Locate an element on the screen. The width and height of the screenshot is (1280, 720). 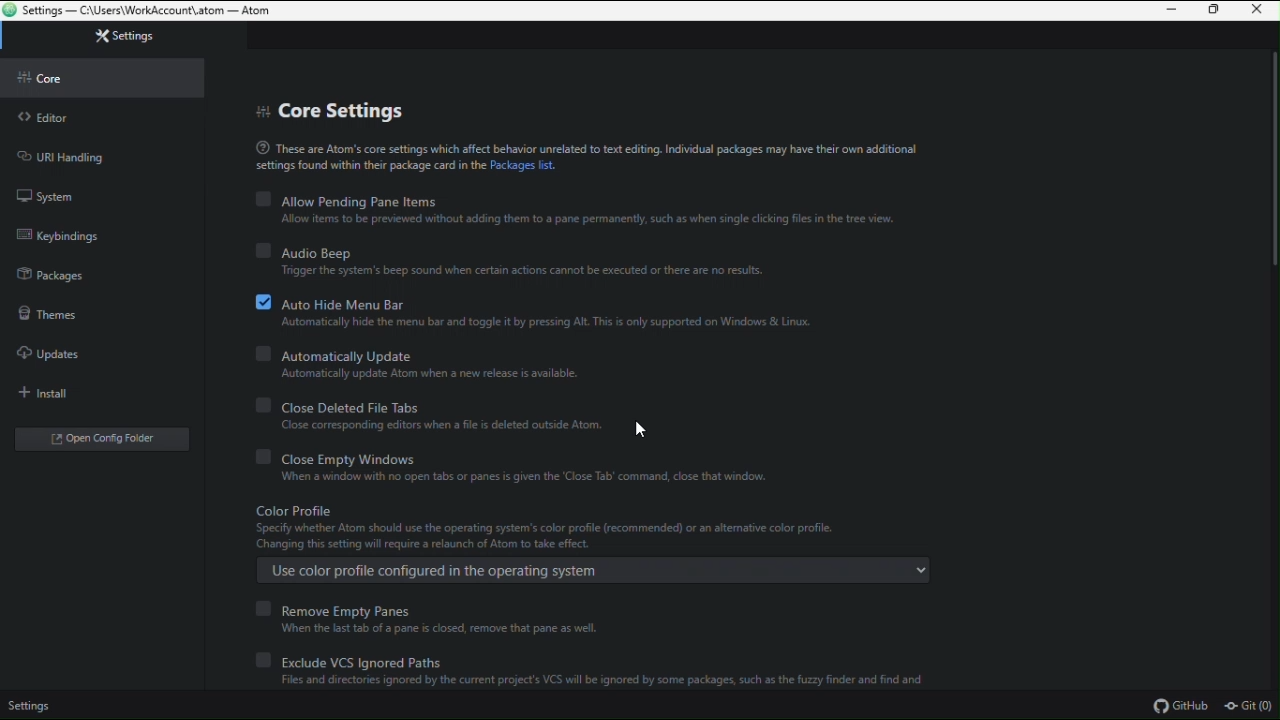
When a window with no open tabs or panes is given the ‘Close Tab’ command, close that window. is located at coordinates (520, 477).